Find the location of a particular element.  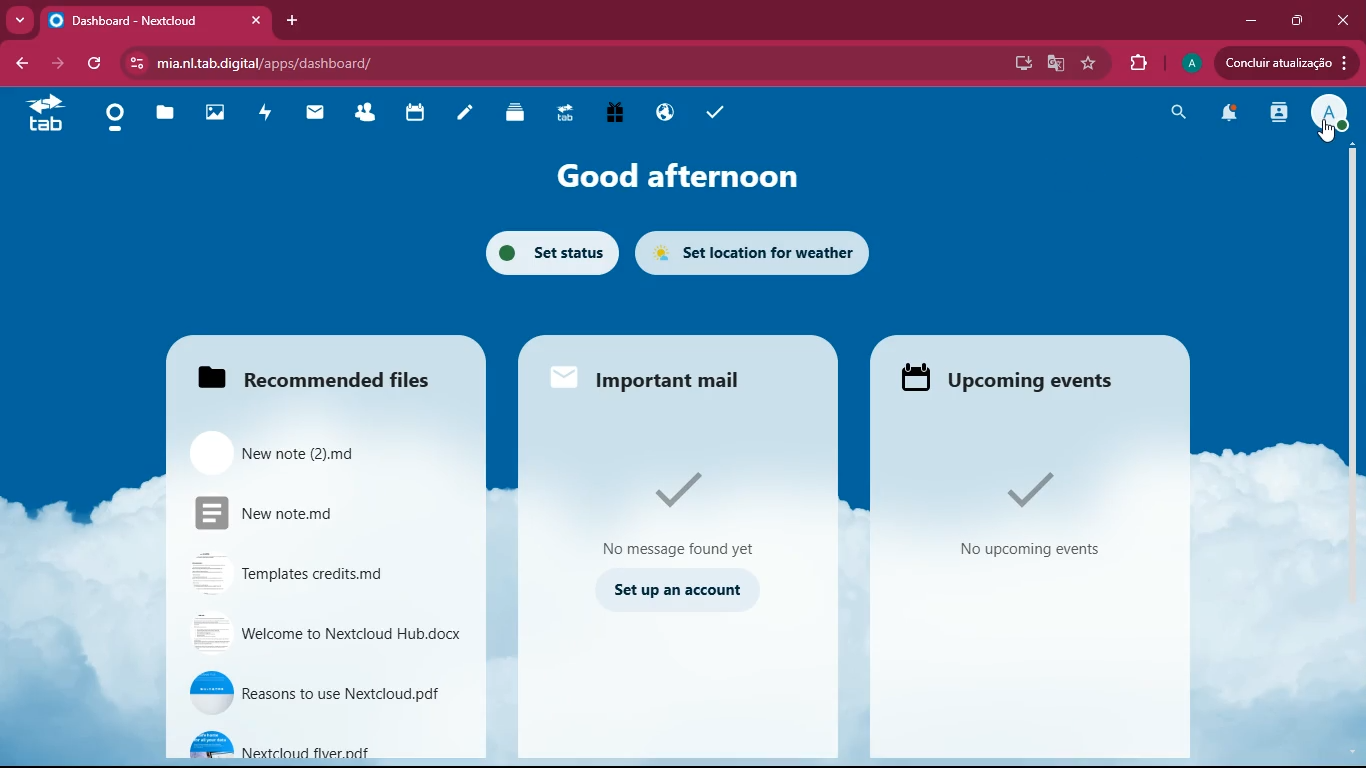

forward is located at coordinates (61, 65).